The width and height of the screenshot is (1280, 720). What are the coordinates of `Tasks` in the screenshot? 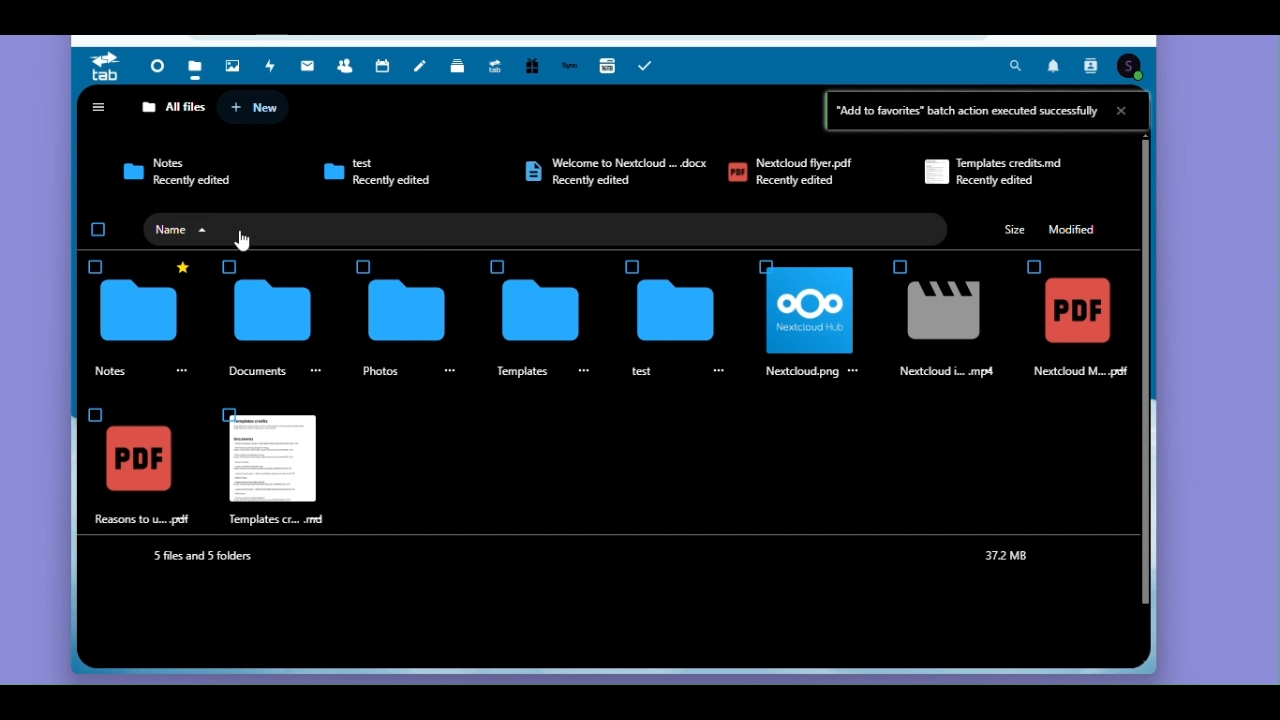 It's located at (650, 65).